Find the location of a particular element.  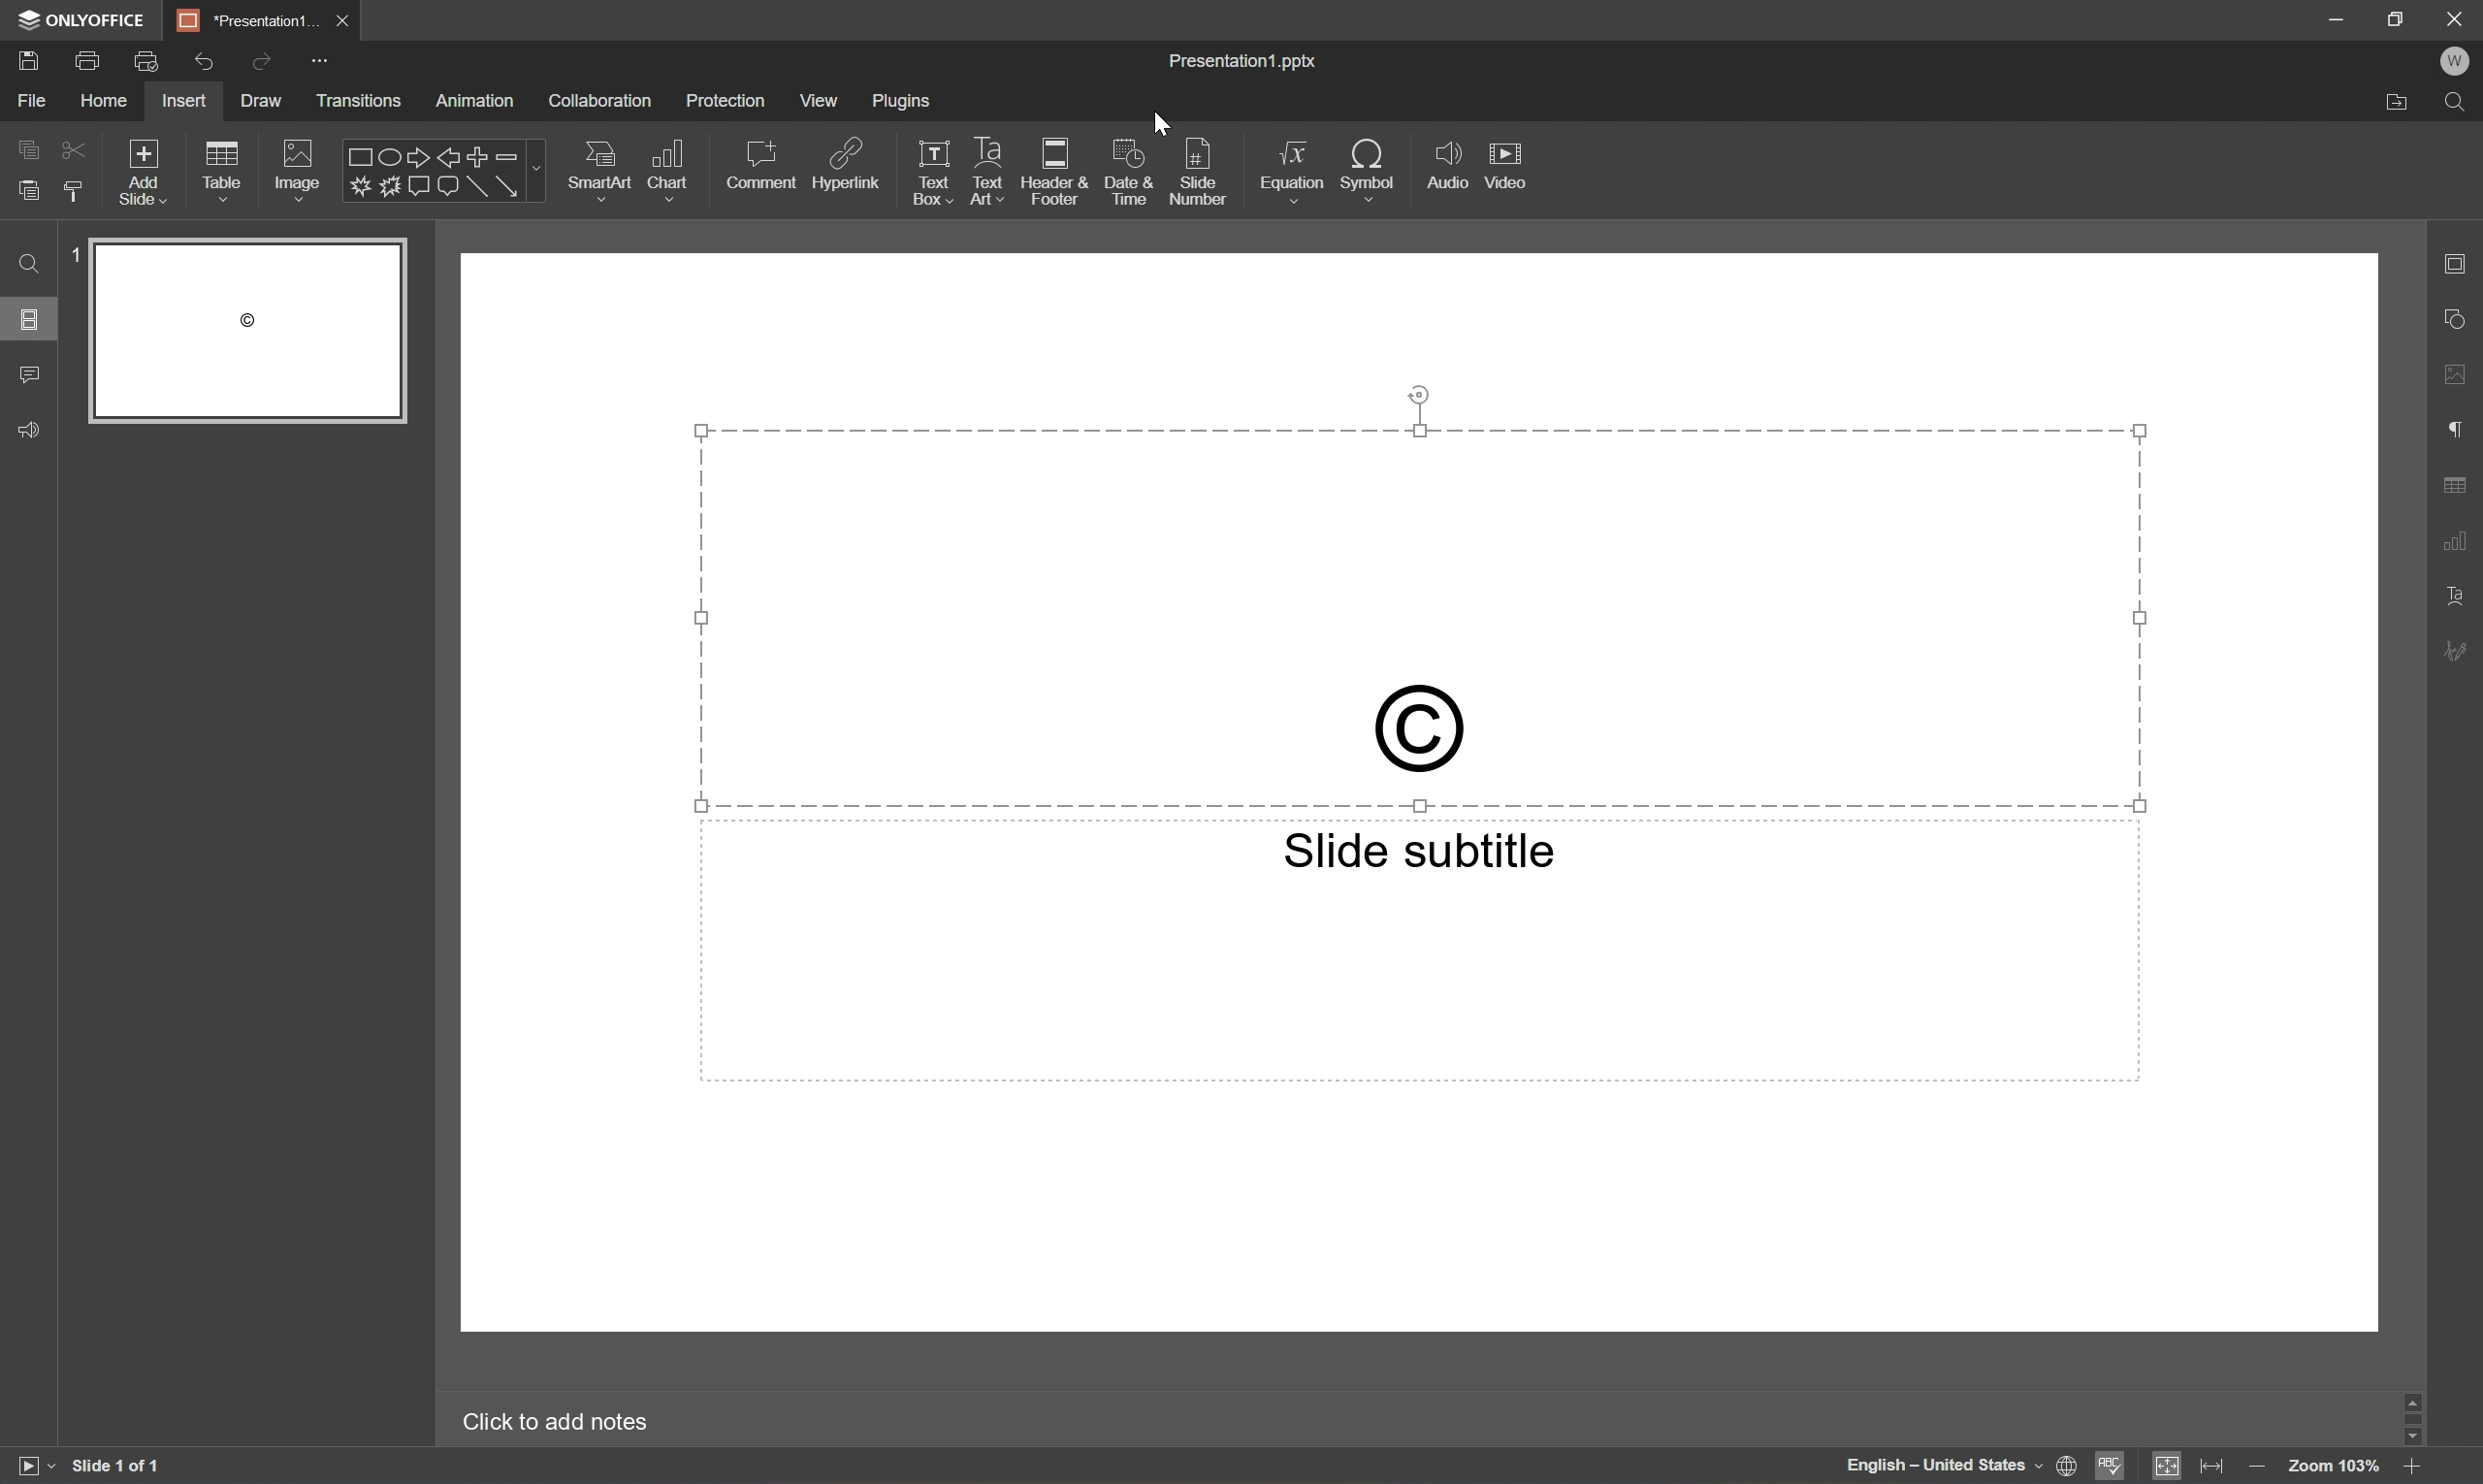

Audio is located at coordinates (1445, 165).